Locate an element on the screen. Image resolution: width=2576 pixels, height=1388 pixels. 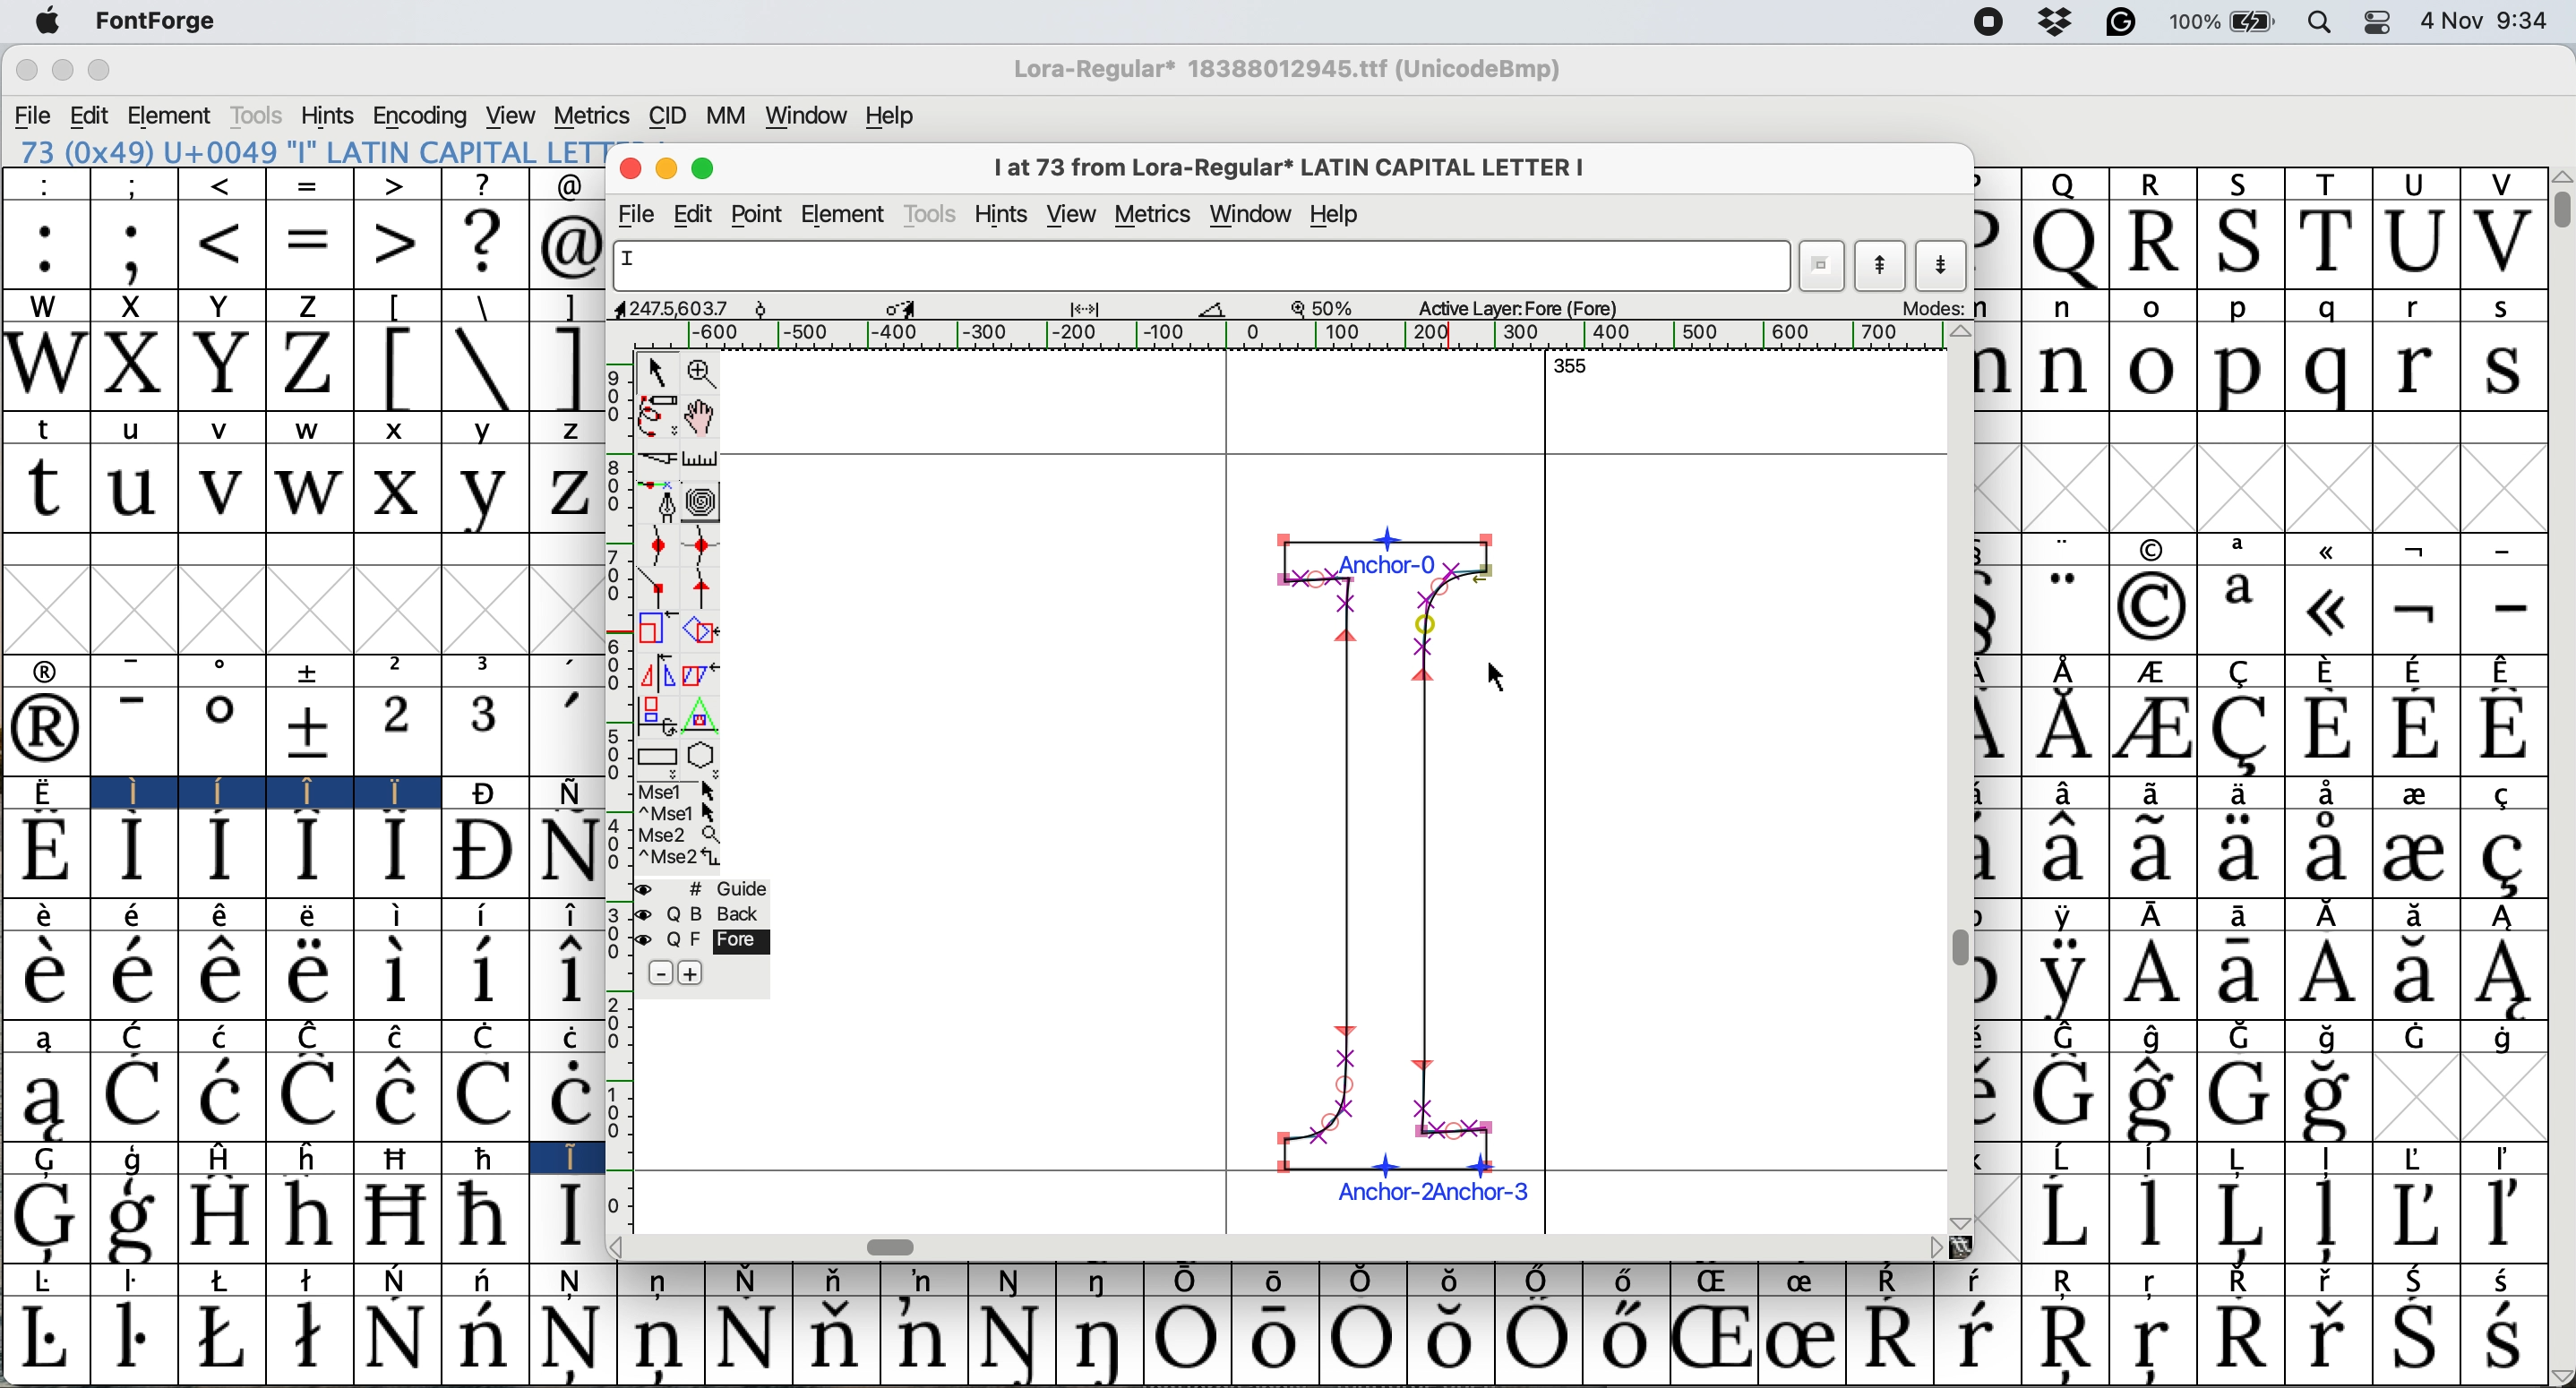
U is located at coordinates (2412, 246).